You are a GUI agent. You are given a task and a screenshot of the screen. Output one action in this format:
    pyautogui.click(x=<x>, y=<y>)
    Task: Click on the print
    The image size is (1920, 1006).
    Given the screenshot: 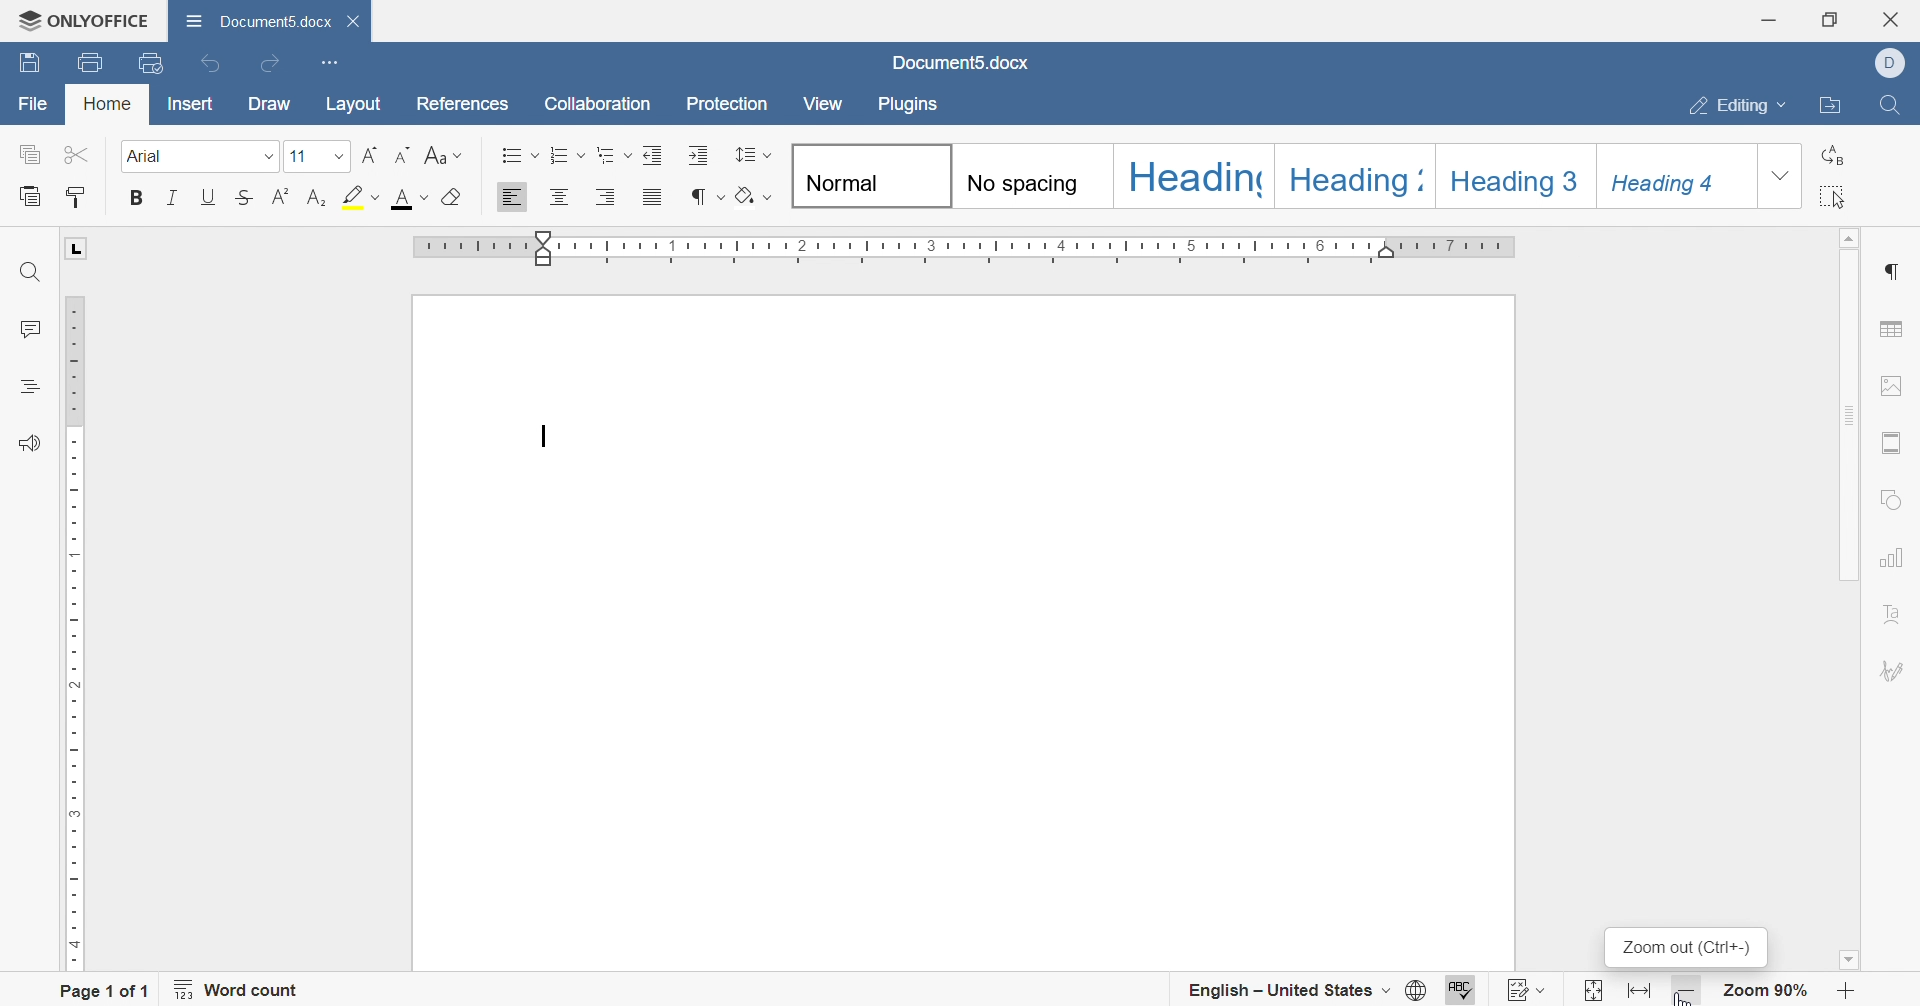 What is the action you would take?
    pyautogui.click(x=89, y=63)
    